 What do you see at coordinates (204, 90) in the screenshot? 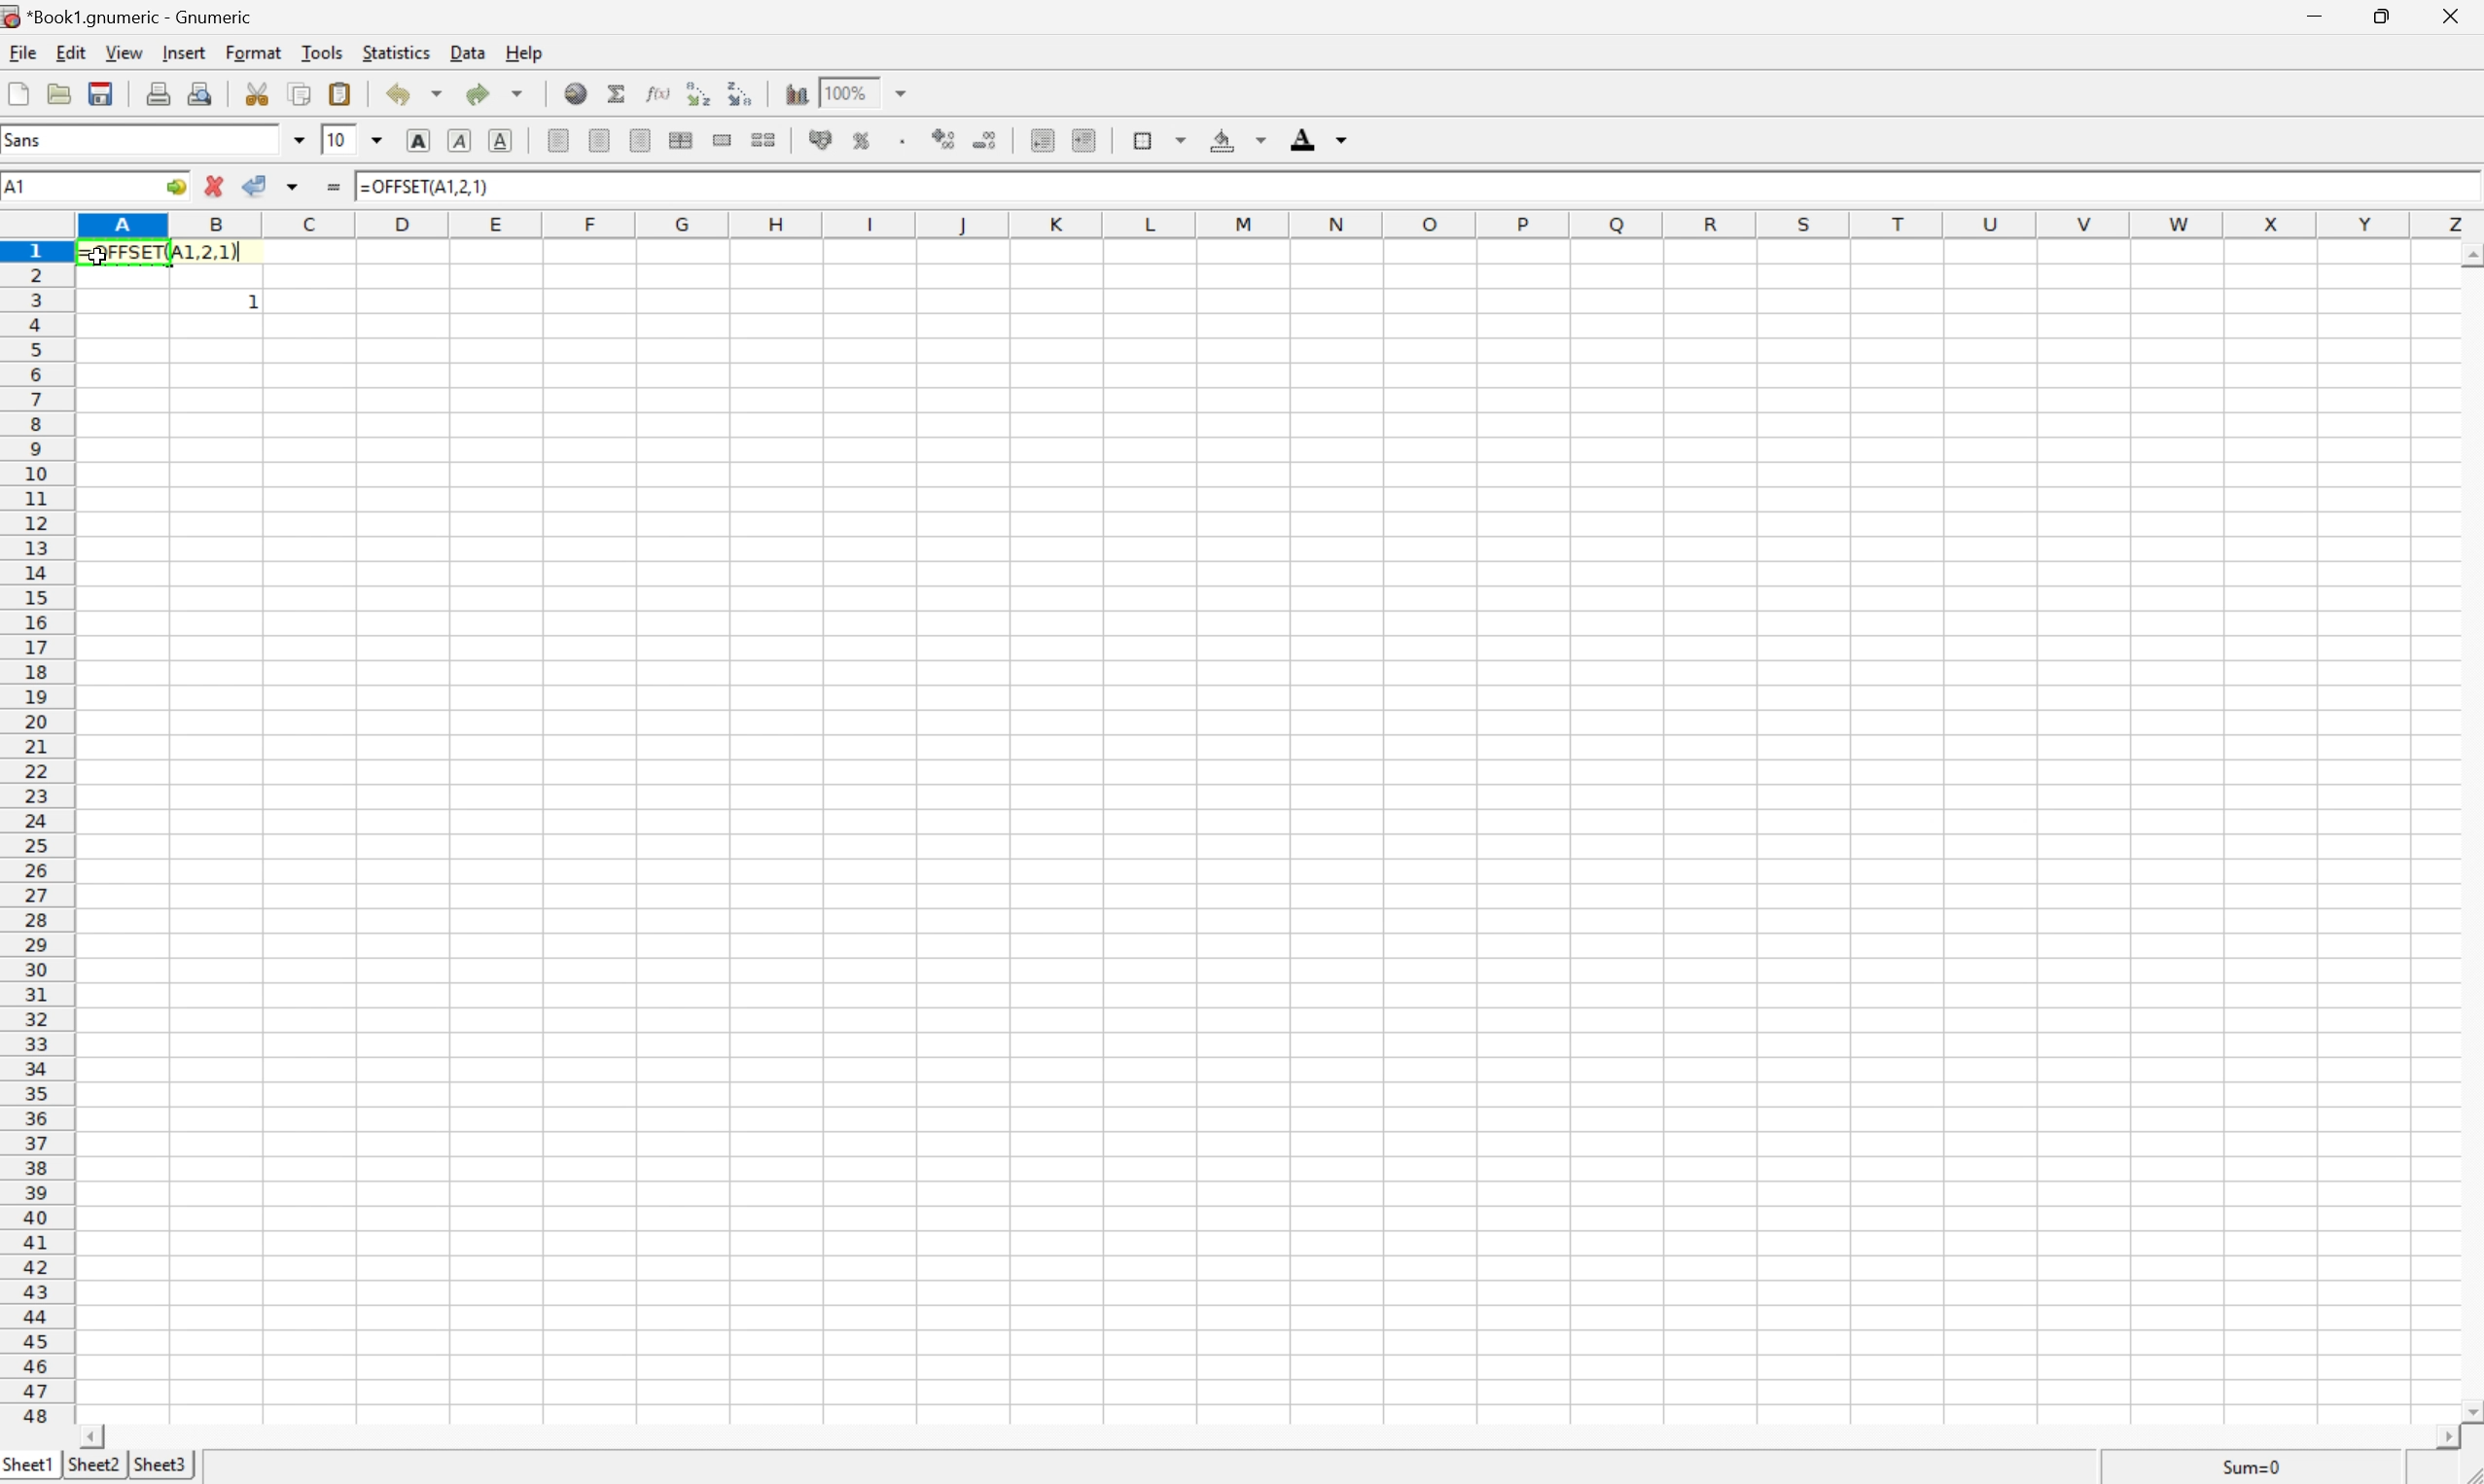
I see `print preview` at bounding box center [204, 90].